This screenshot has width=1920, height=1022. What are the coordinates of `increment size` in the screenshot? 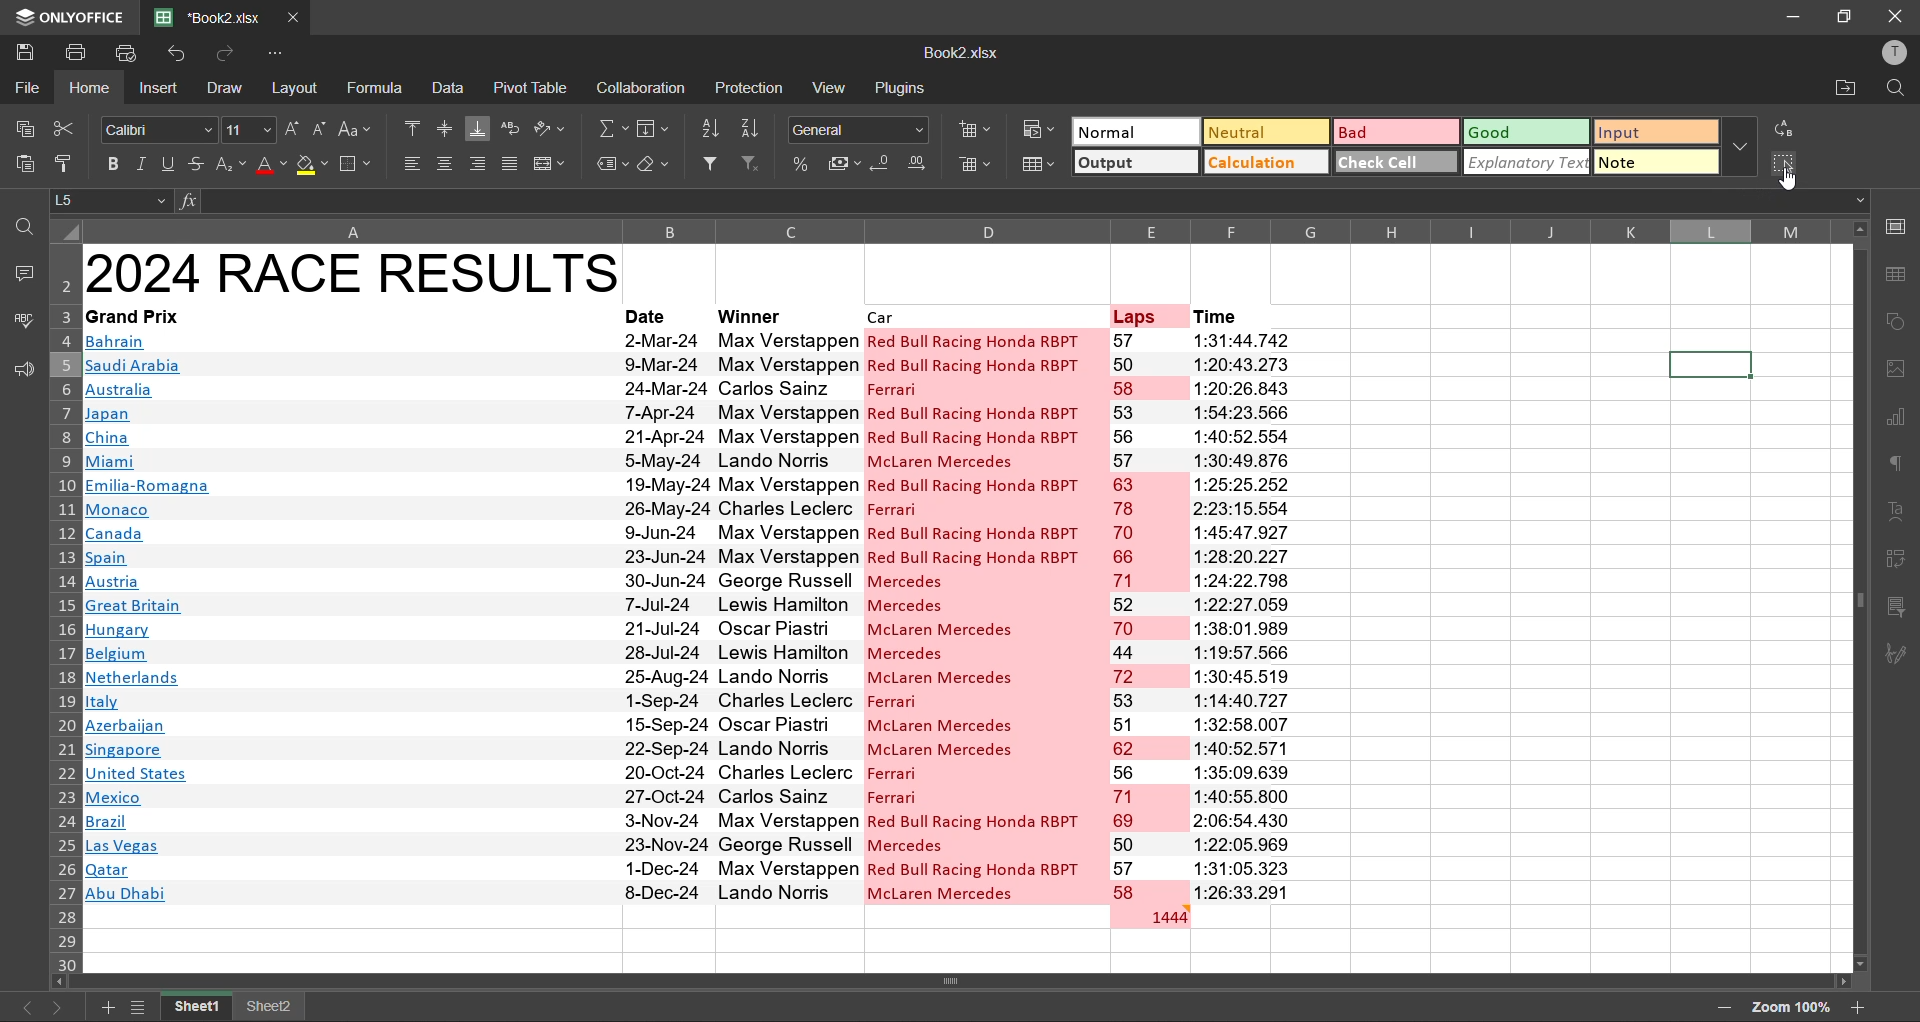 It's located at (294, 130).